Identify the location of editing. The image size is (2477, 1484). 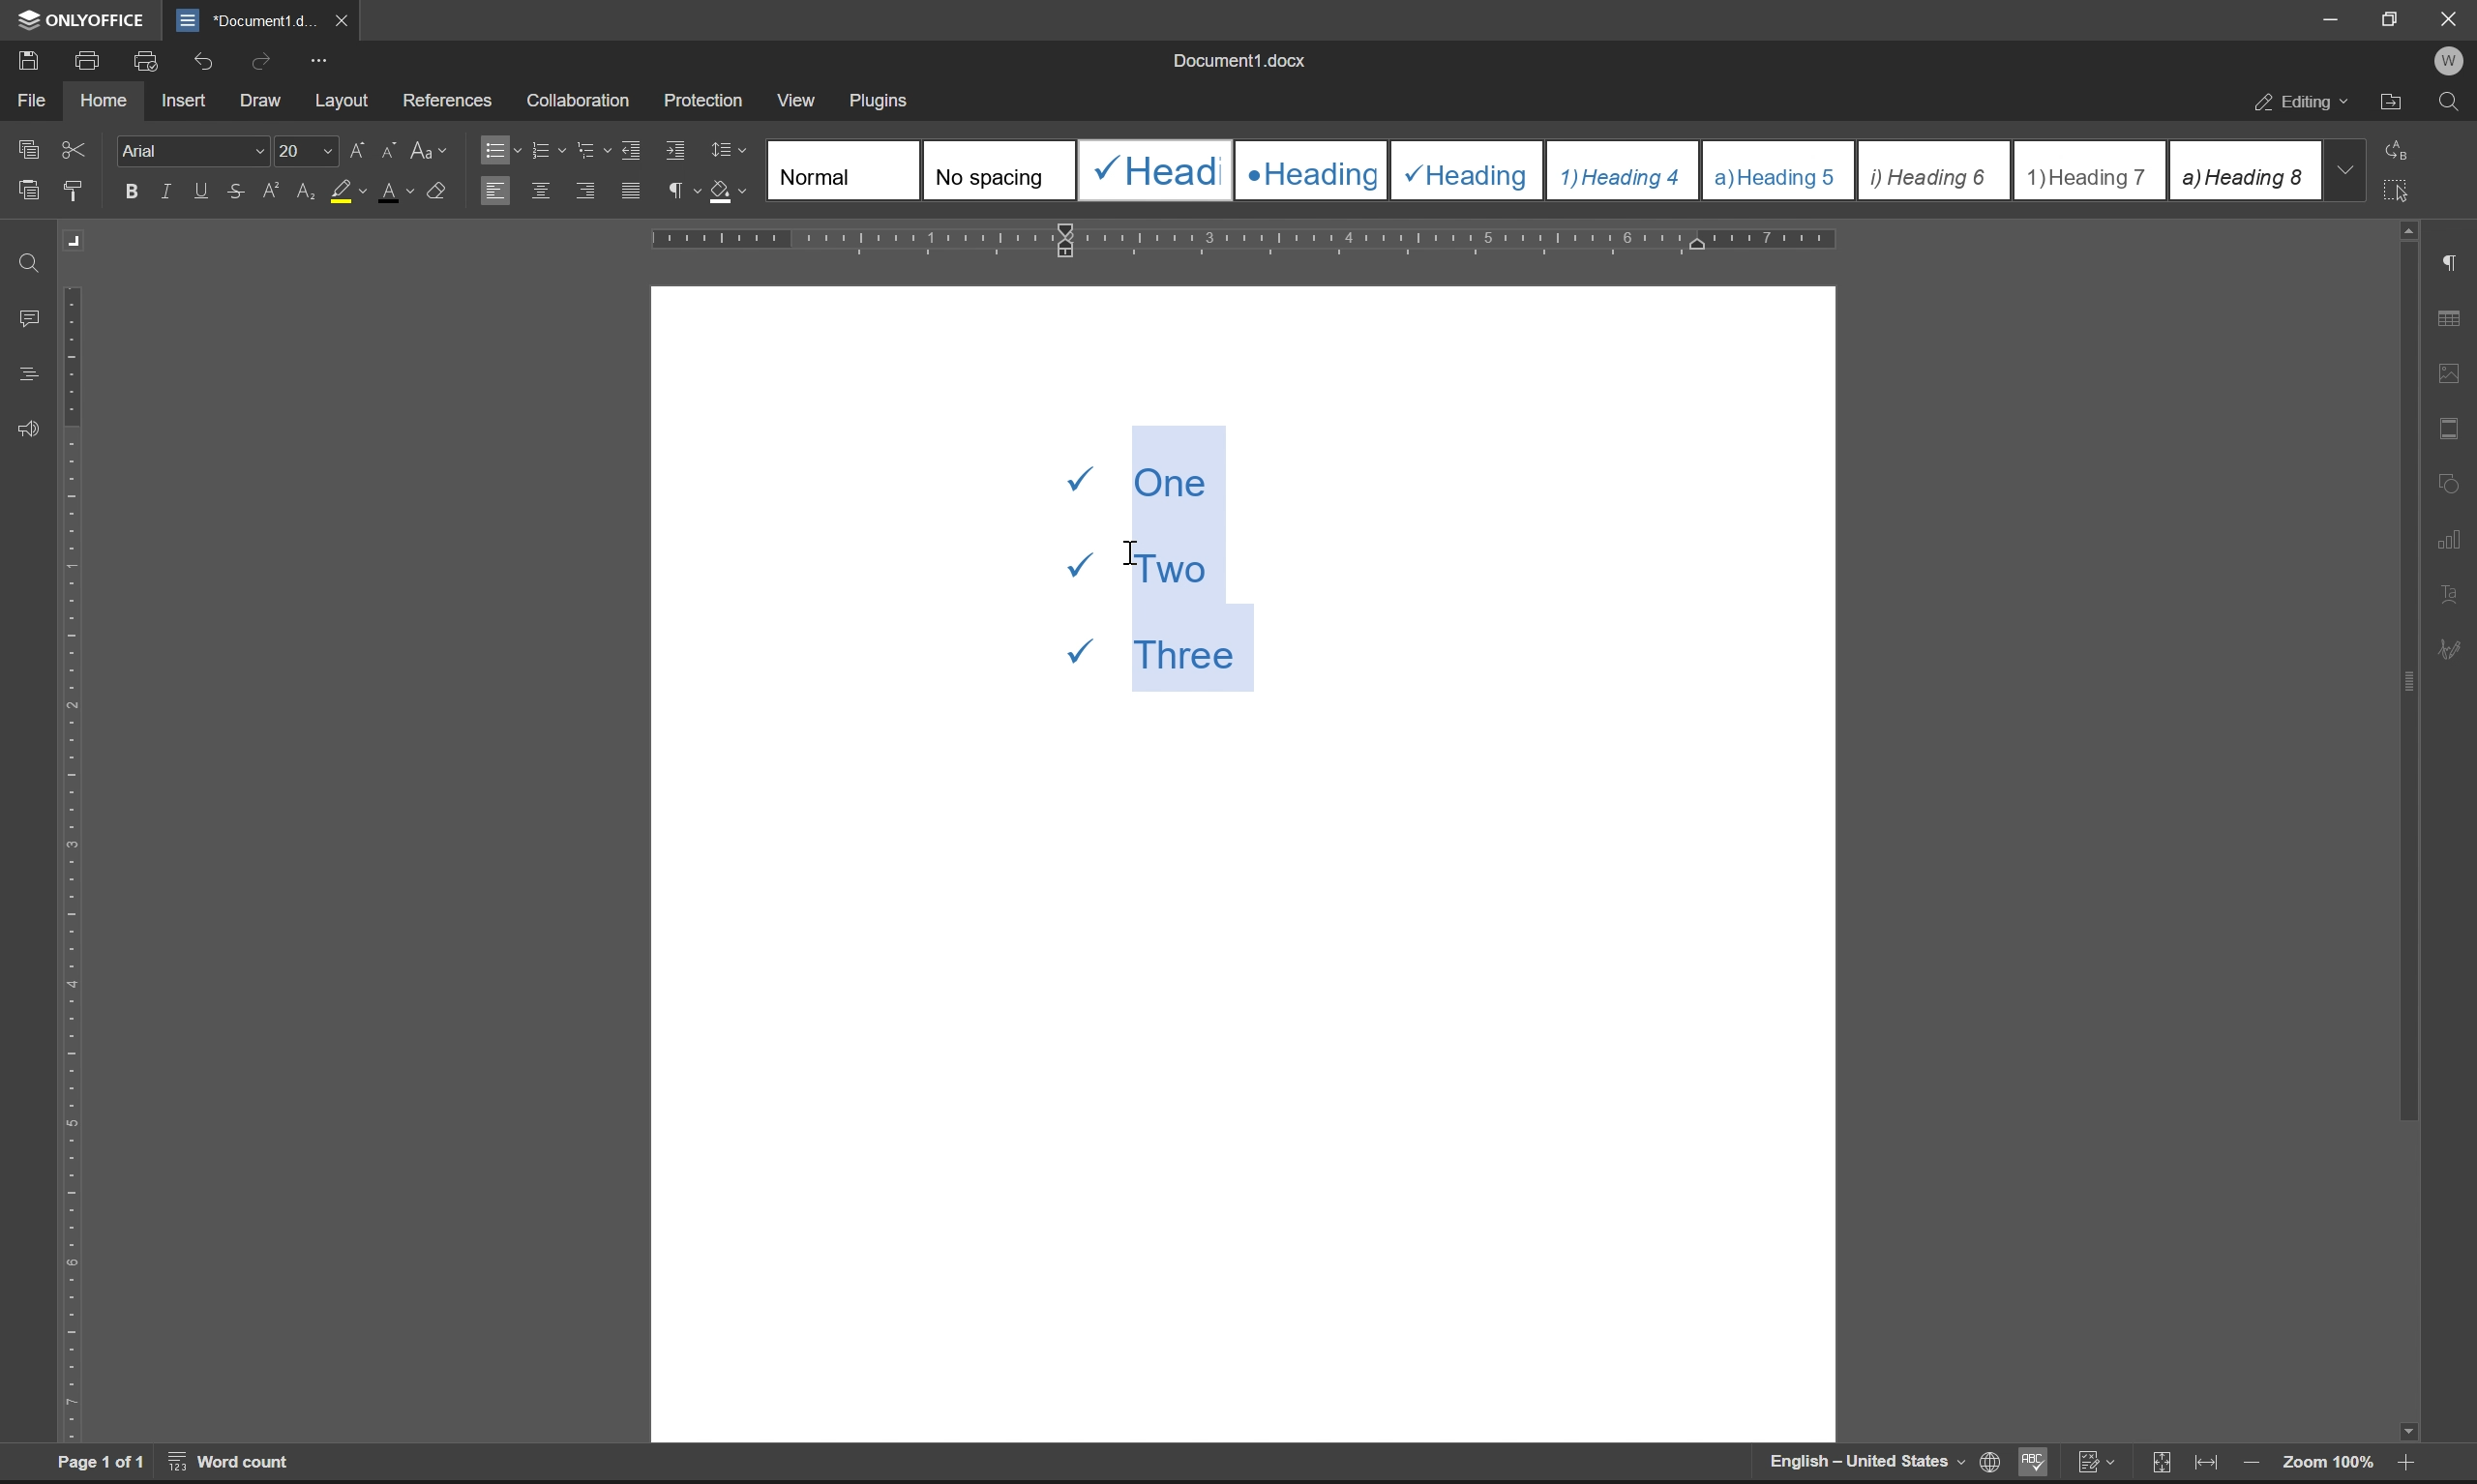
(2304, 105).